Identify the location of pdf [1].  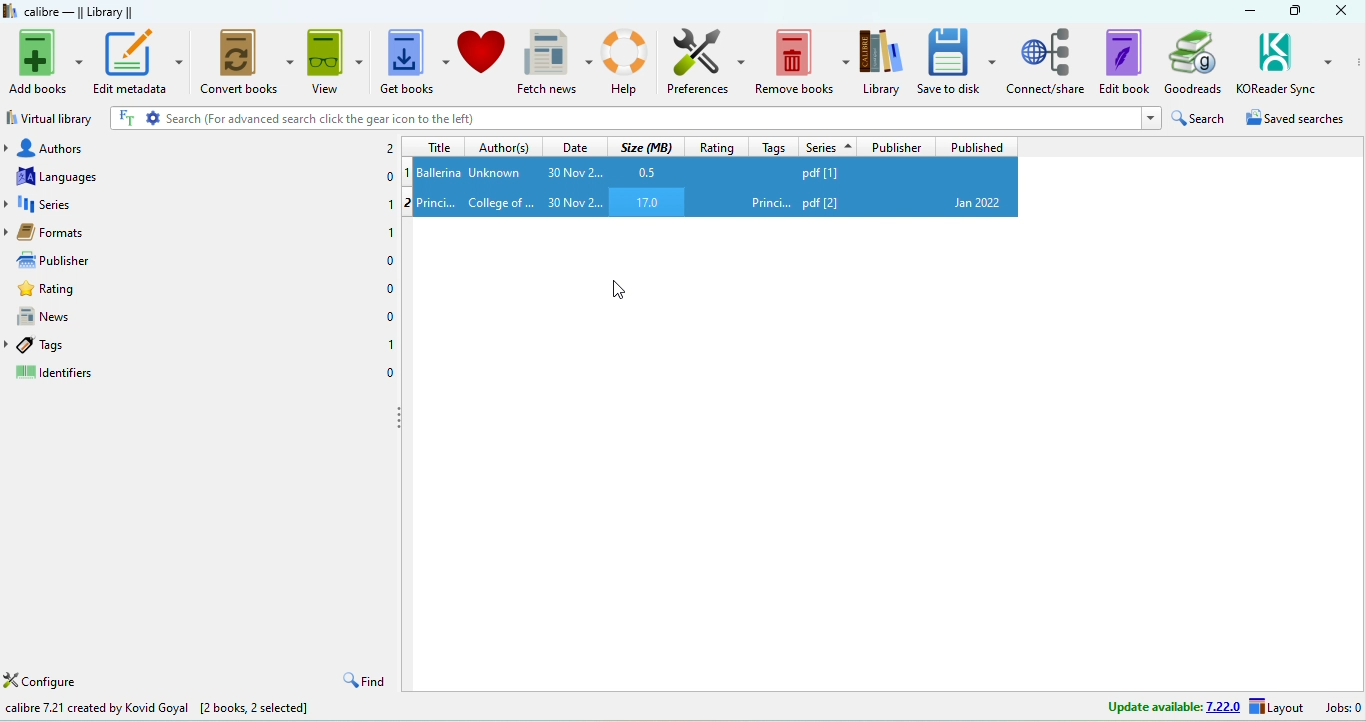
(860, 171).